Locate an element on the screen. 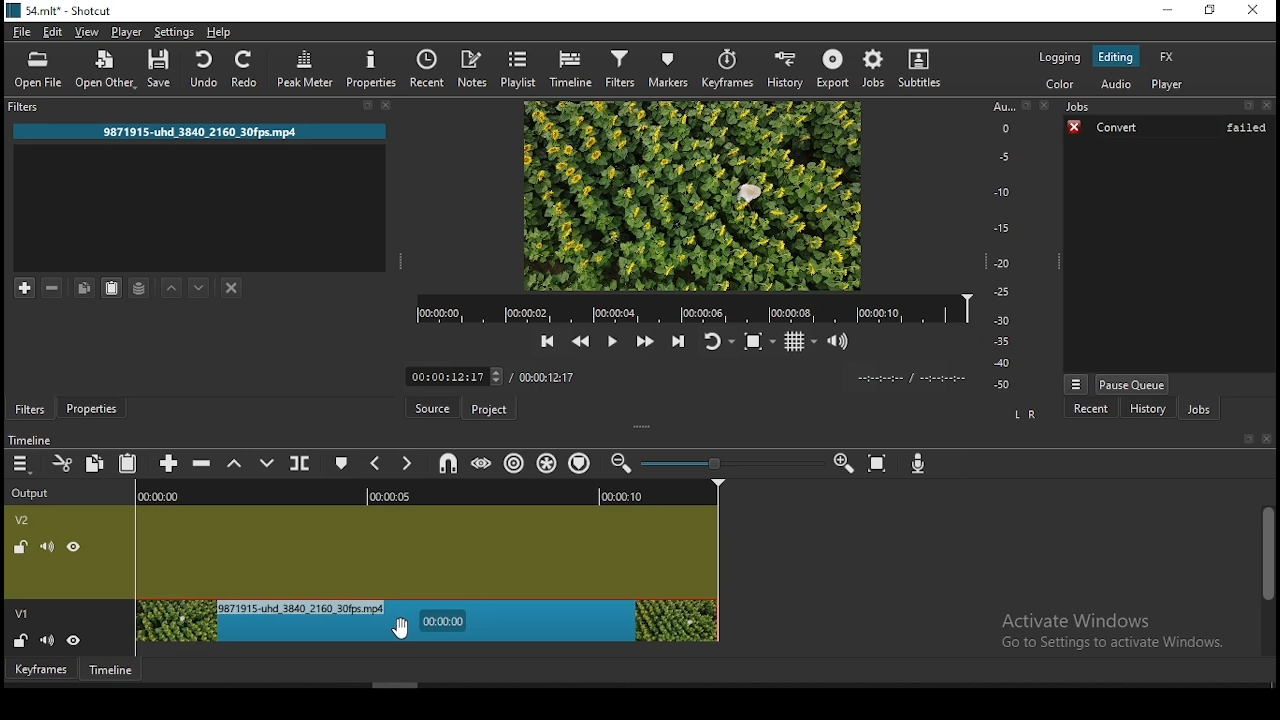 Image resolution: width=1280 pixels, height=720 pixels. timer is located at coordinates (911, 378).